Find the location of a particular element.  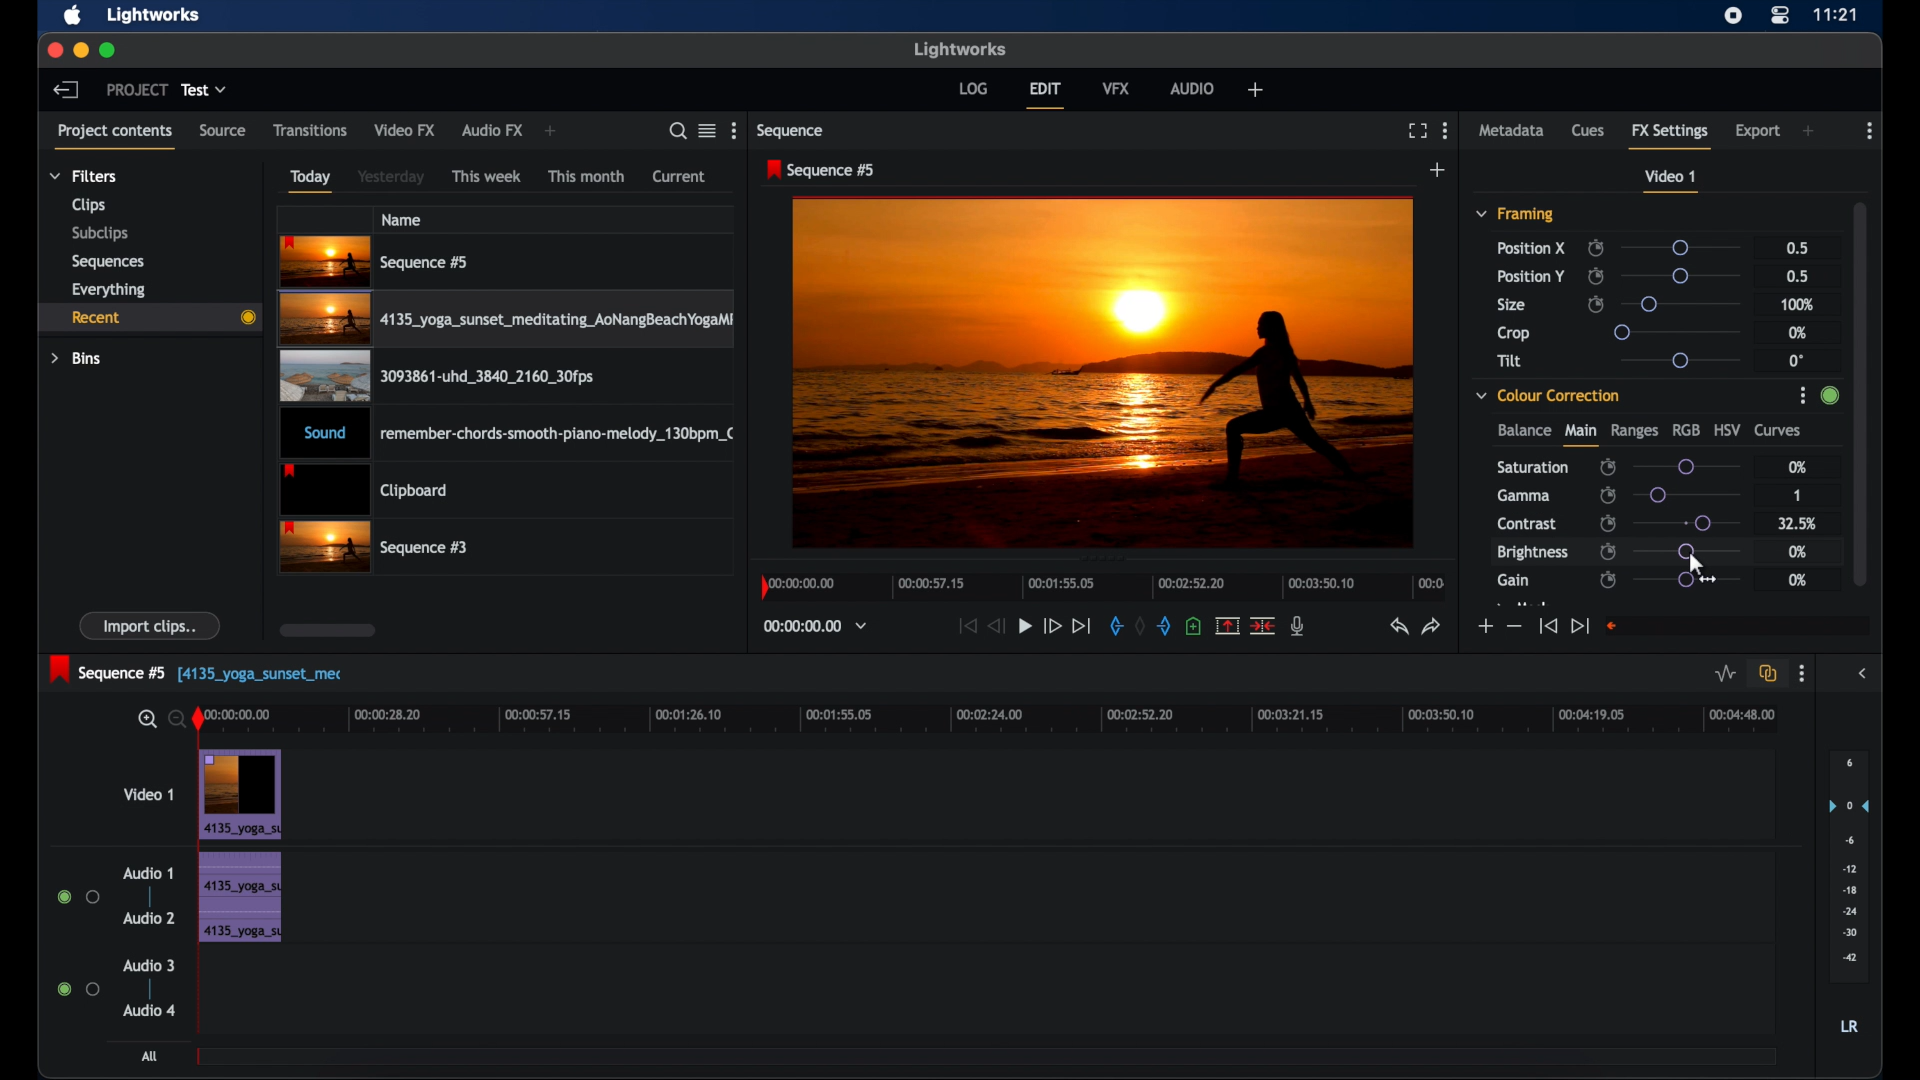

bins is located at coordinates (76, 359).